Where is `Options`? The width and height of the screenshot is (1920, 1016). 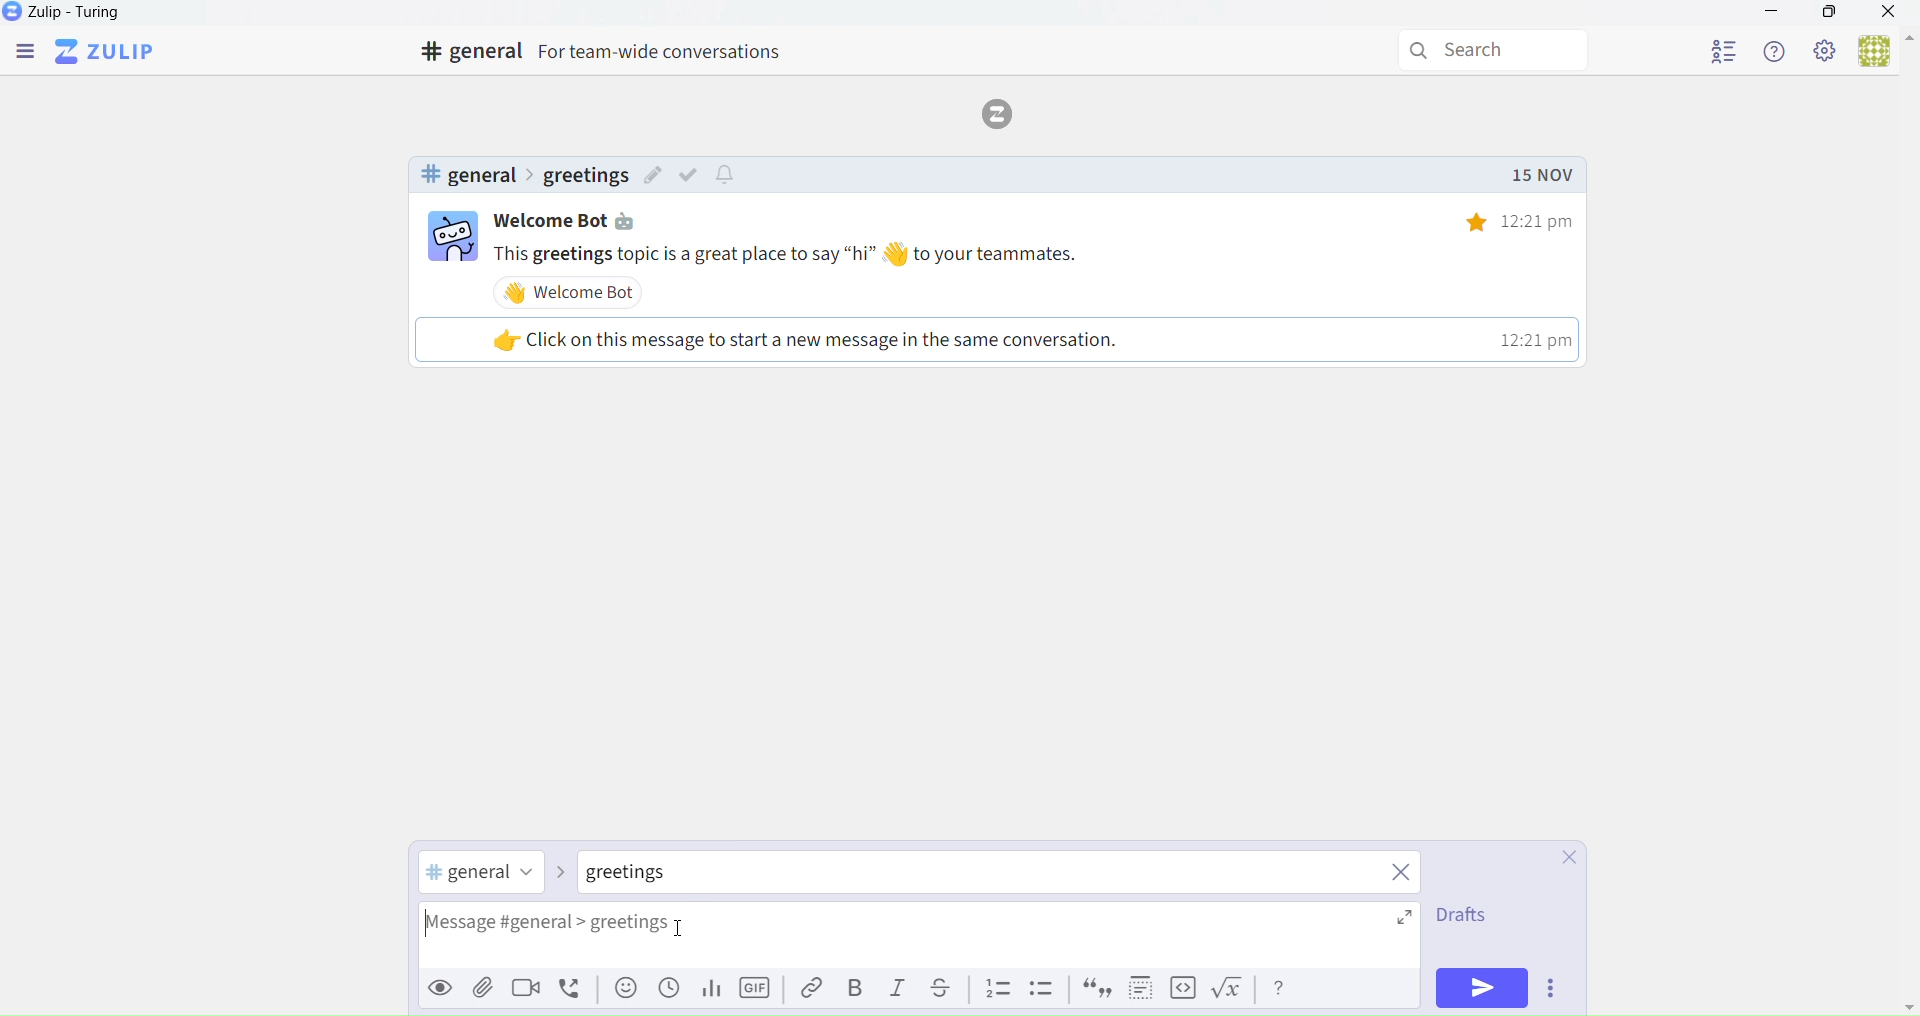
Options is located at coordinates (1556, 991).